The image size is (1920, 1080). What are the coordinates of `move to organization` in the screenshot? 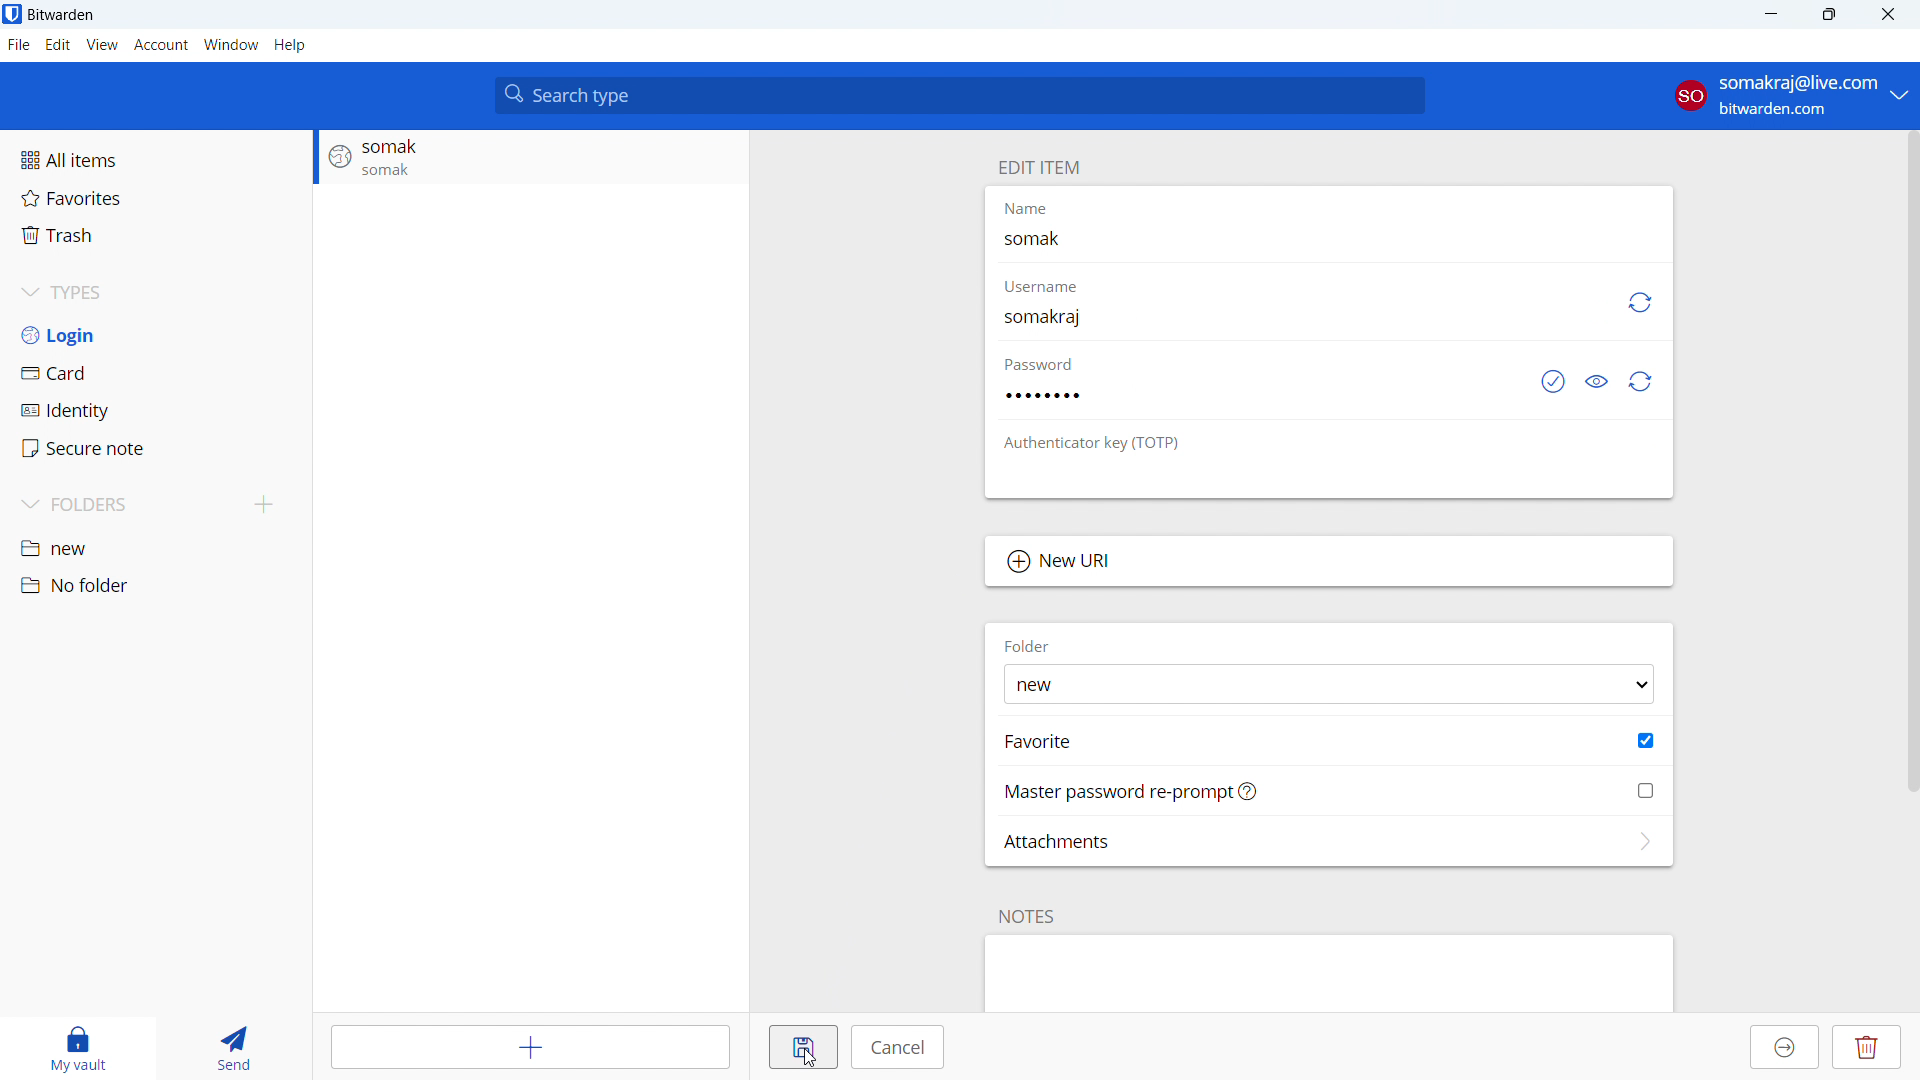 It's located at (1786, 1047).